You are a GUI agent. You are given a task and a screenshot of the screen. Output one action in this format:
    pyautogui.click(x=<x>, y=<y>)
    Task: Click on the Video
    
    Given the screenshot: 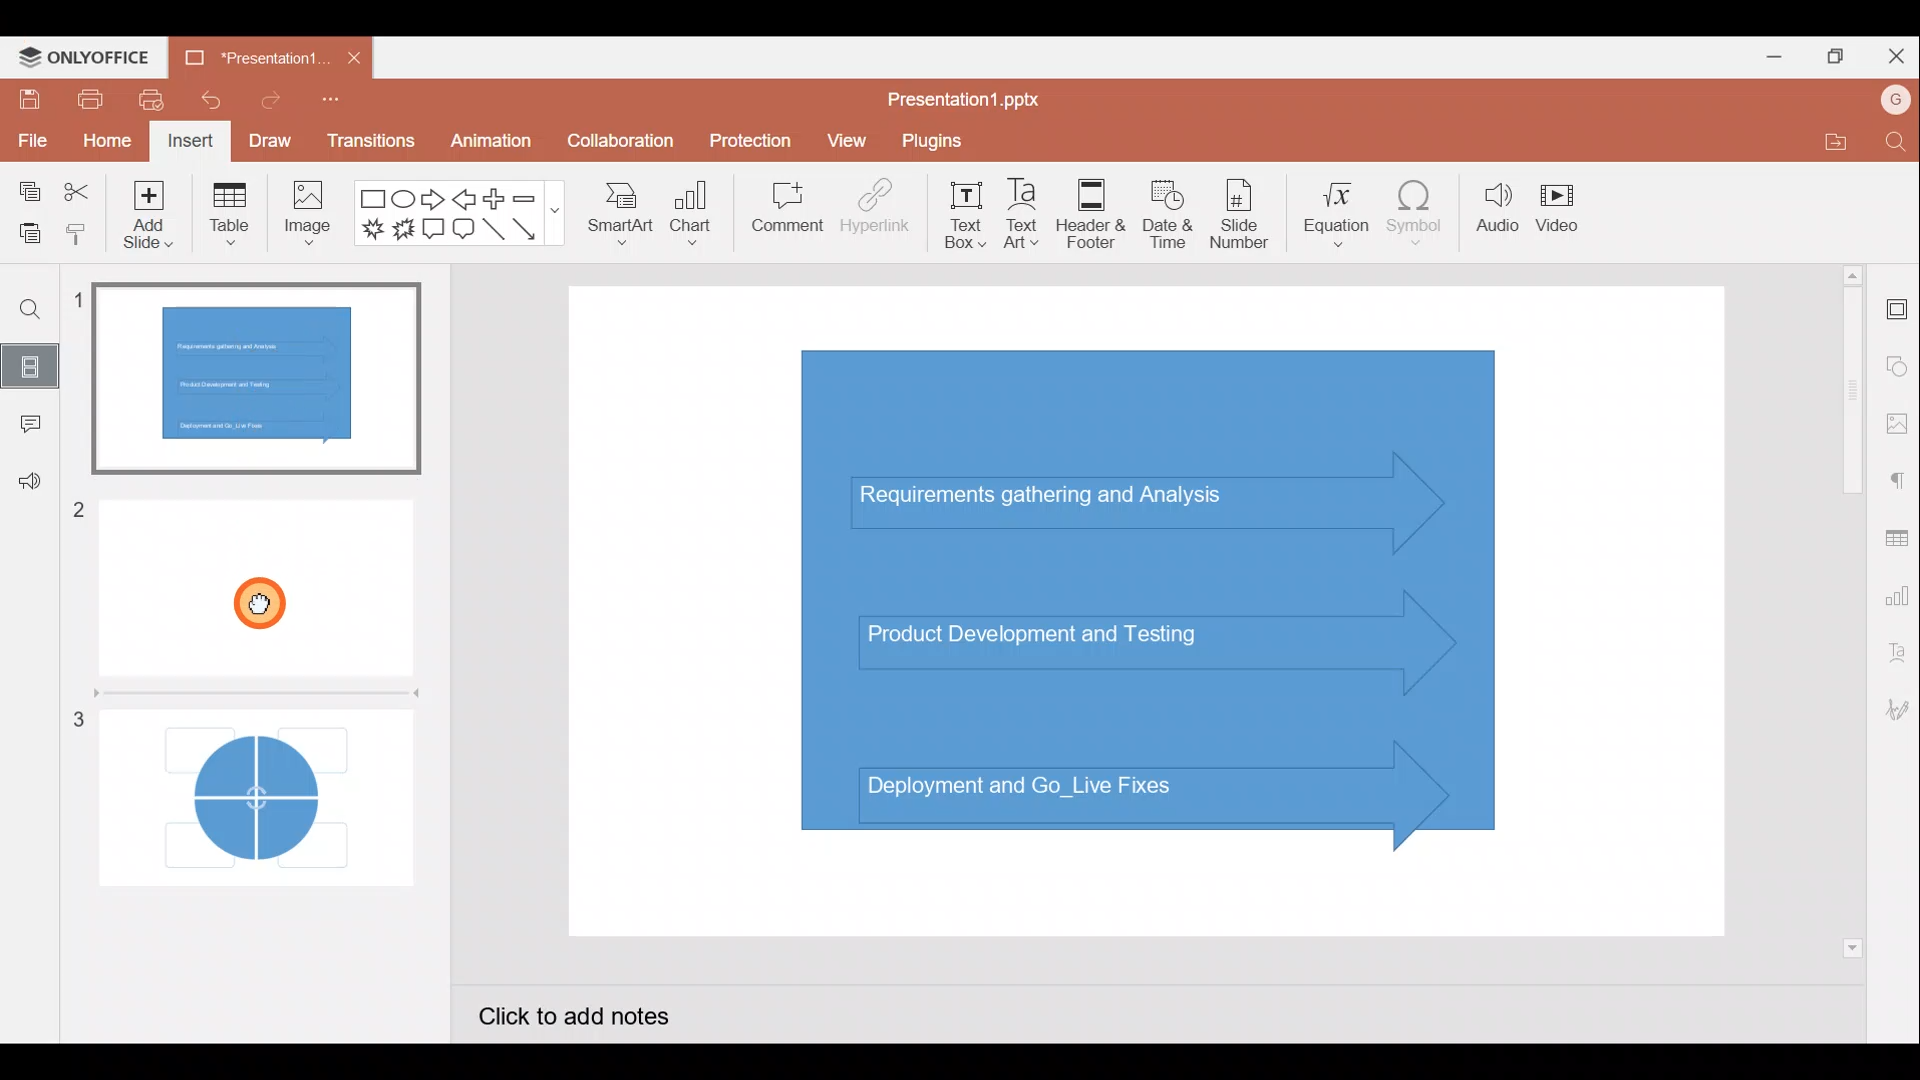 What is the action you would take?
    pyautogui.click(x=1565, y=207)
    